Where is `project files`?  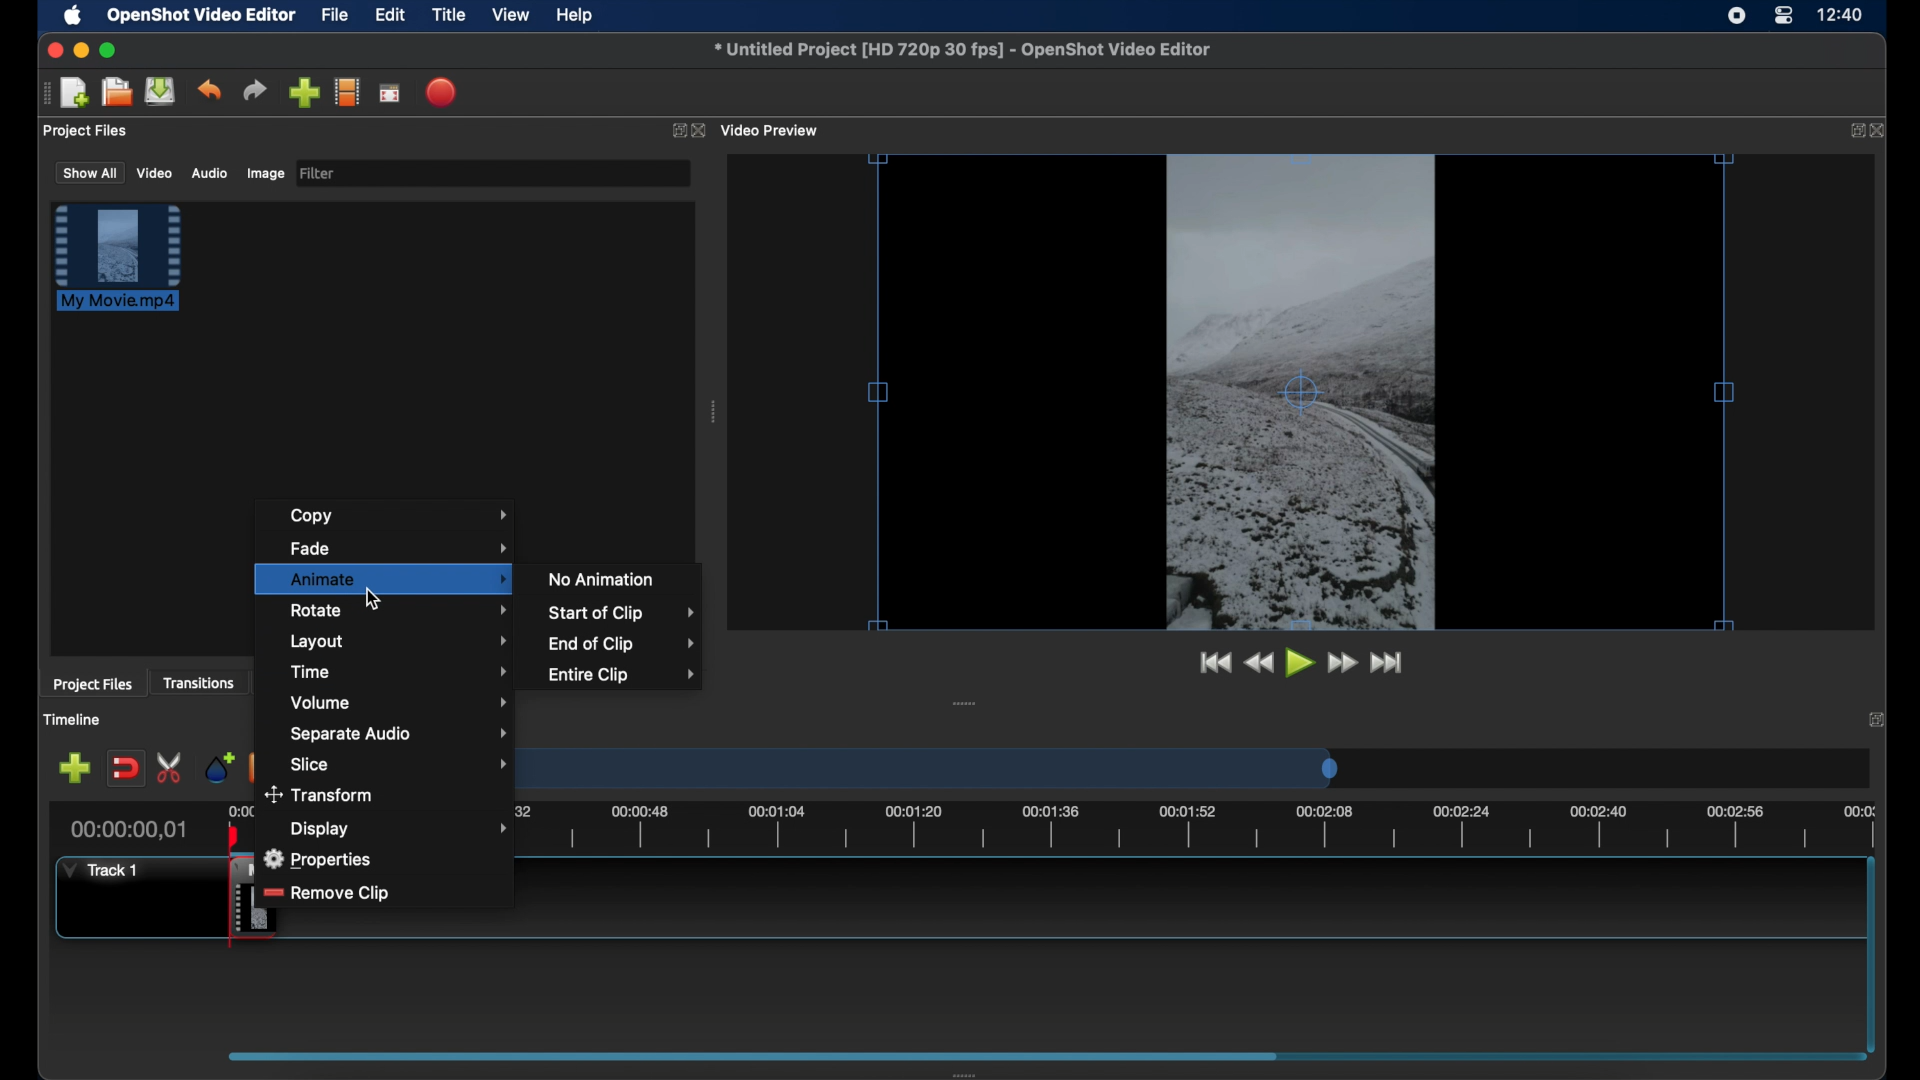 project files is located at coordinates (93, 685).